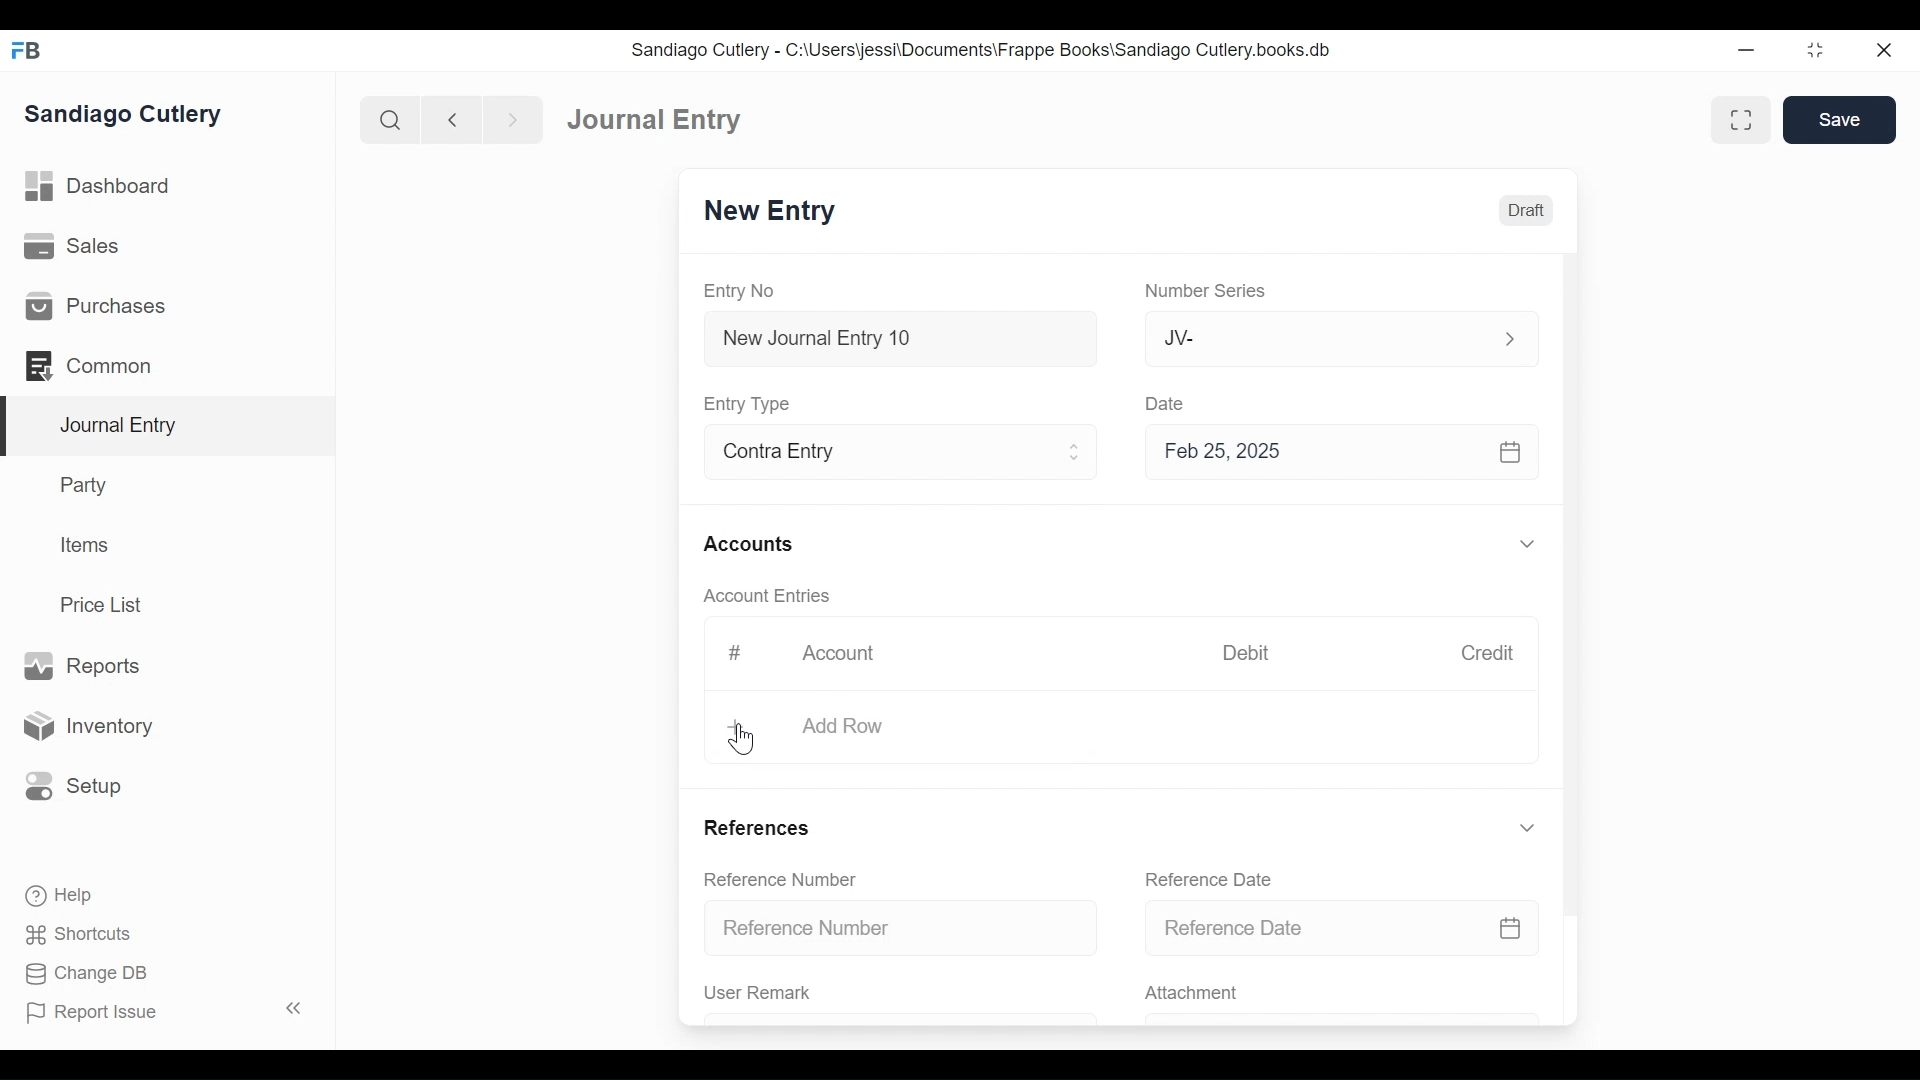 This screenshot has height=1080, width=1920. What do you see at coordinates (105, 604) in the screenshot?
I see `Price List` at bounding box center [105, 604].